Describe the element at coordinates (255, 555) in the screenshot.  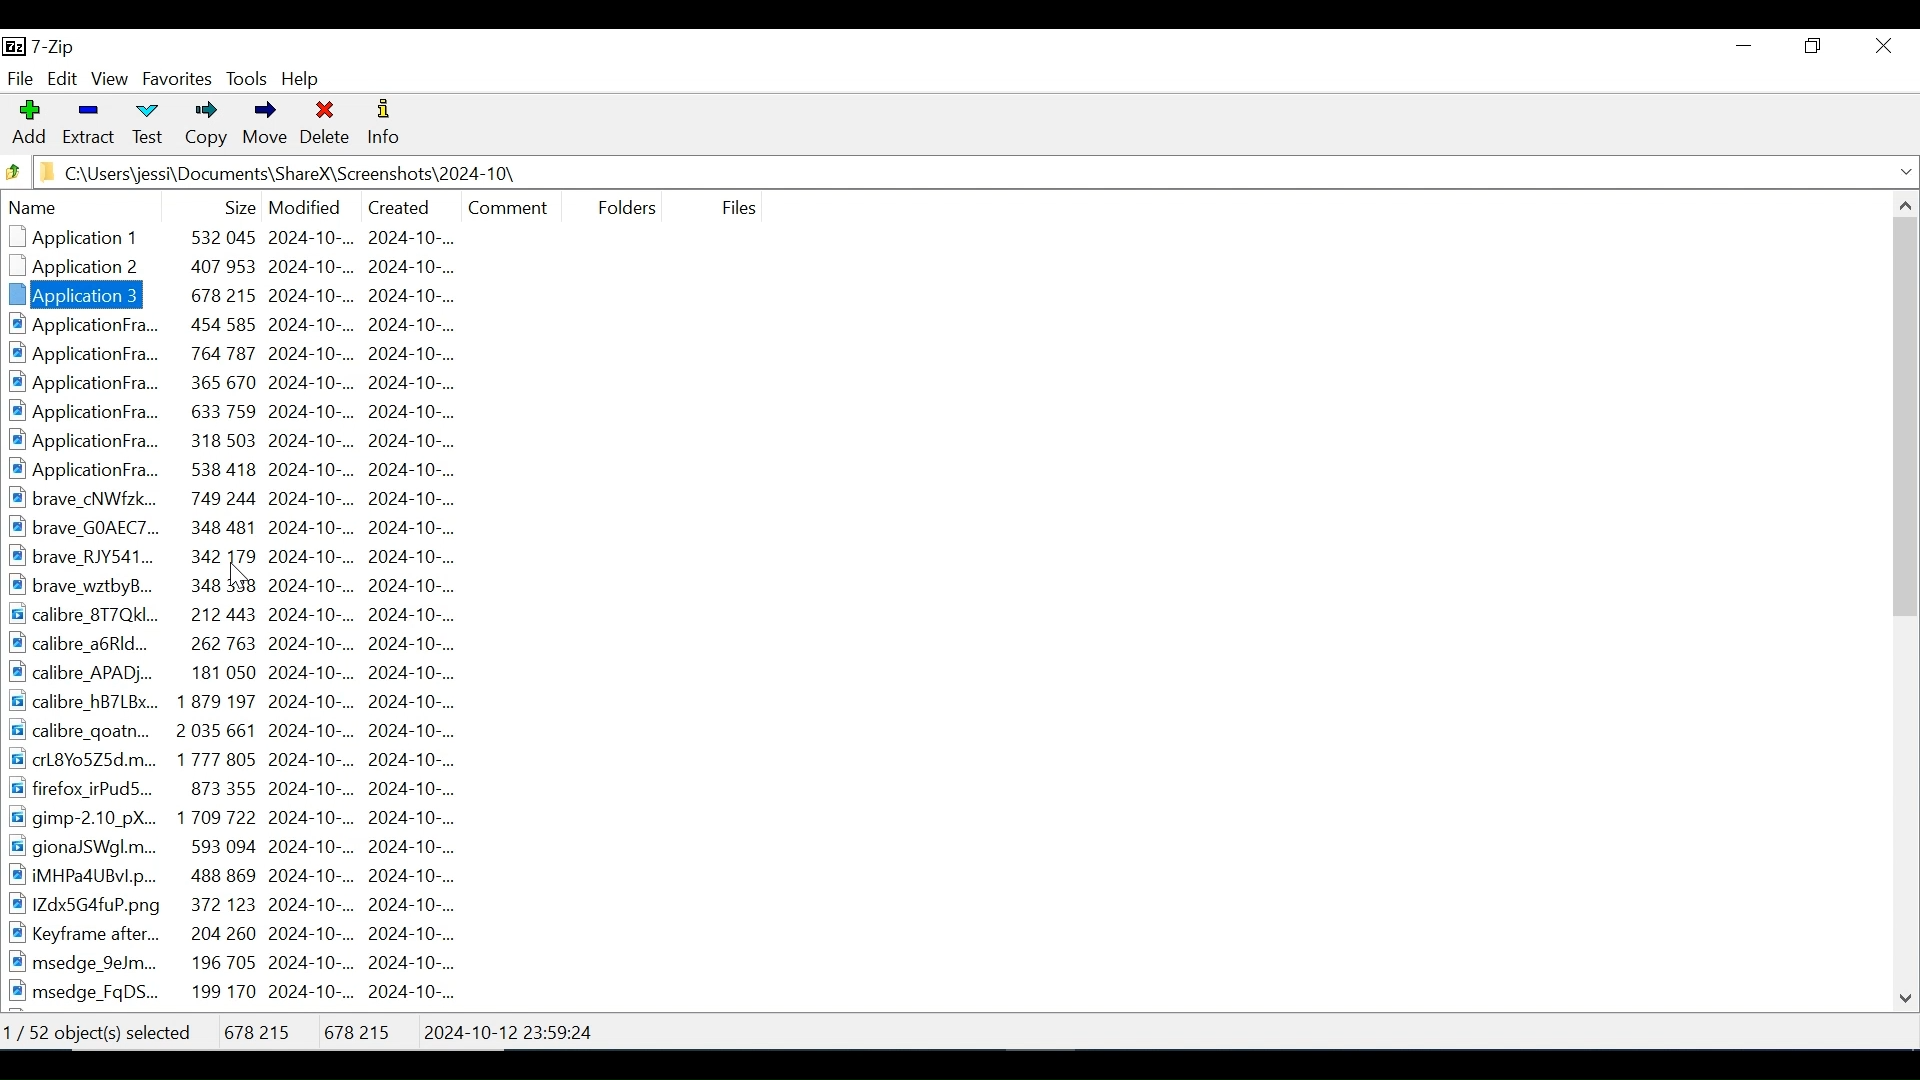
I see `brave RJY541... 342 179 2024-10-... 2024-10-...` at that location.